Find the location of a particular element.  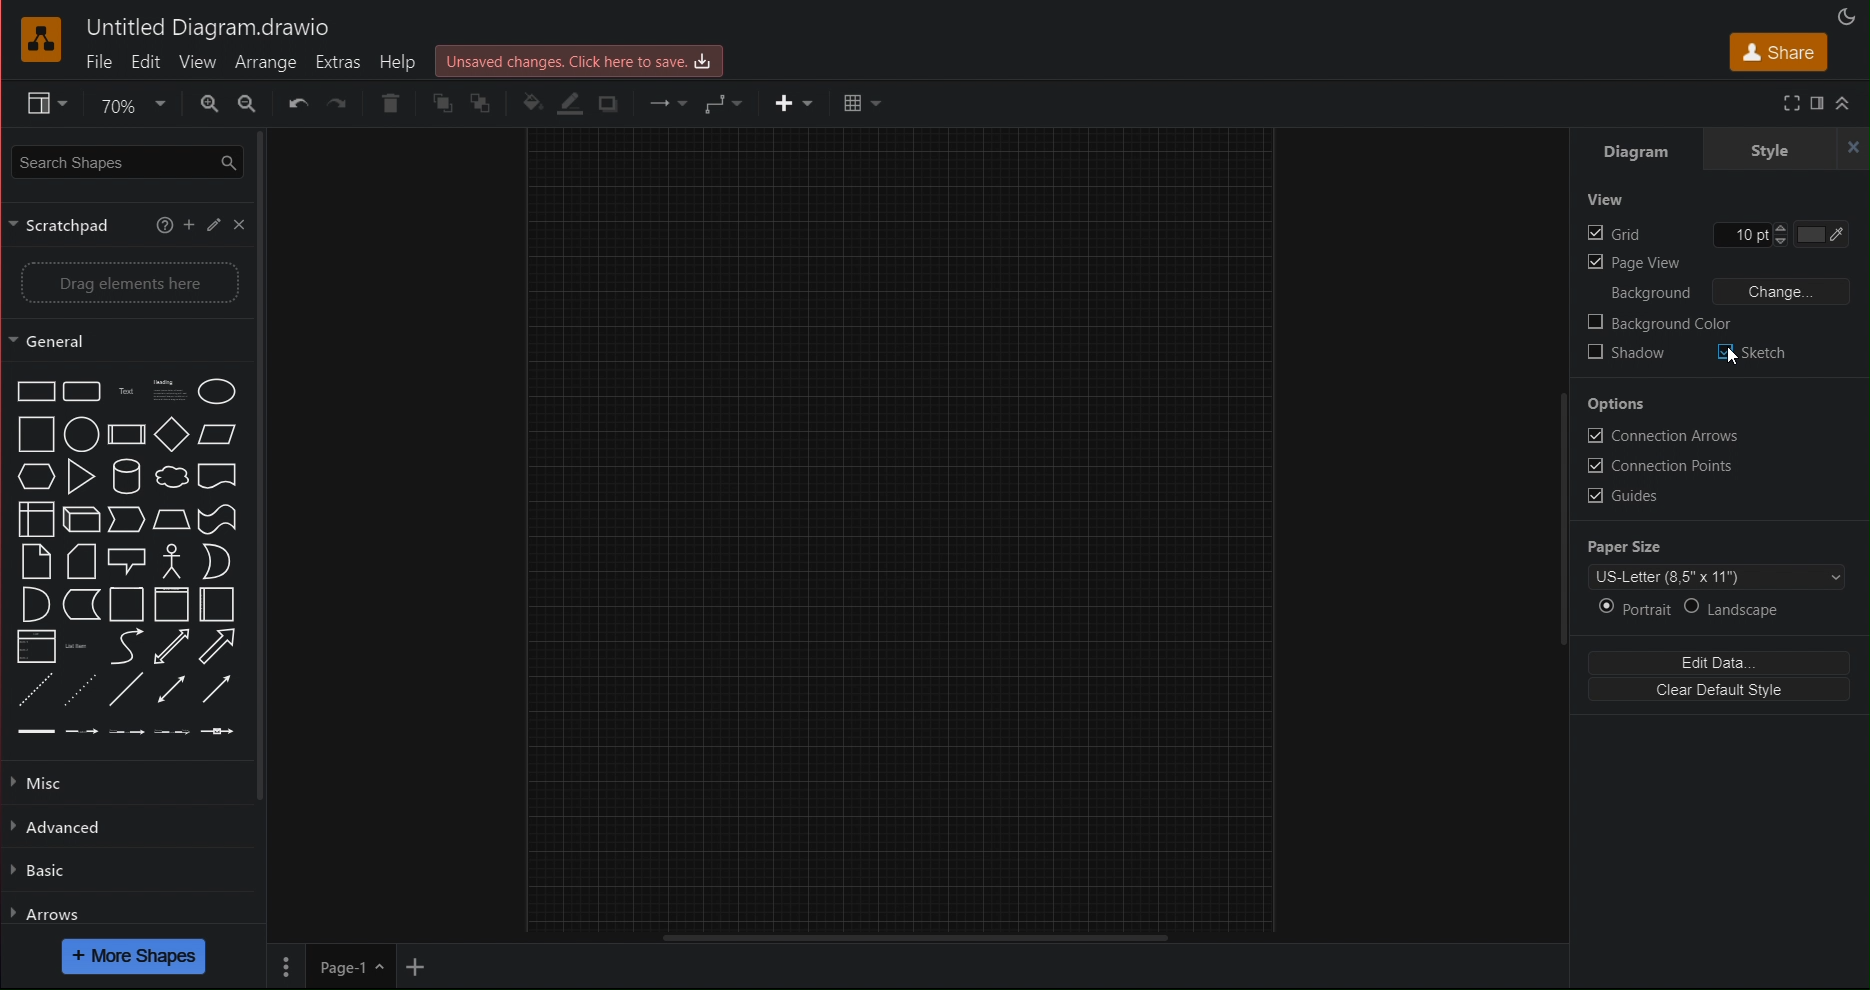

document is located at coordinates (220, 479).